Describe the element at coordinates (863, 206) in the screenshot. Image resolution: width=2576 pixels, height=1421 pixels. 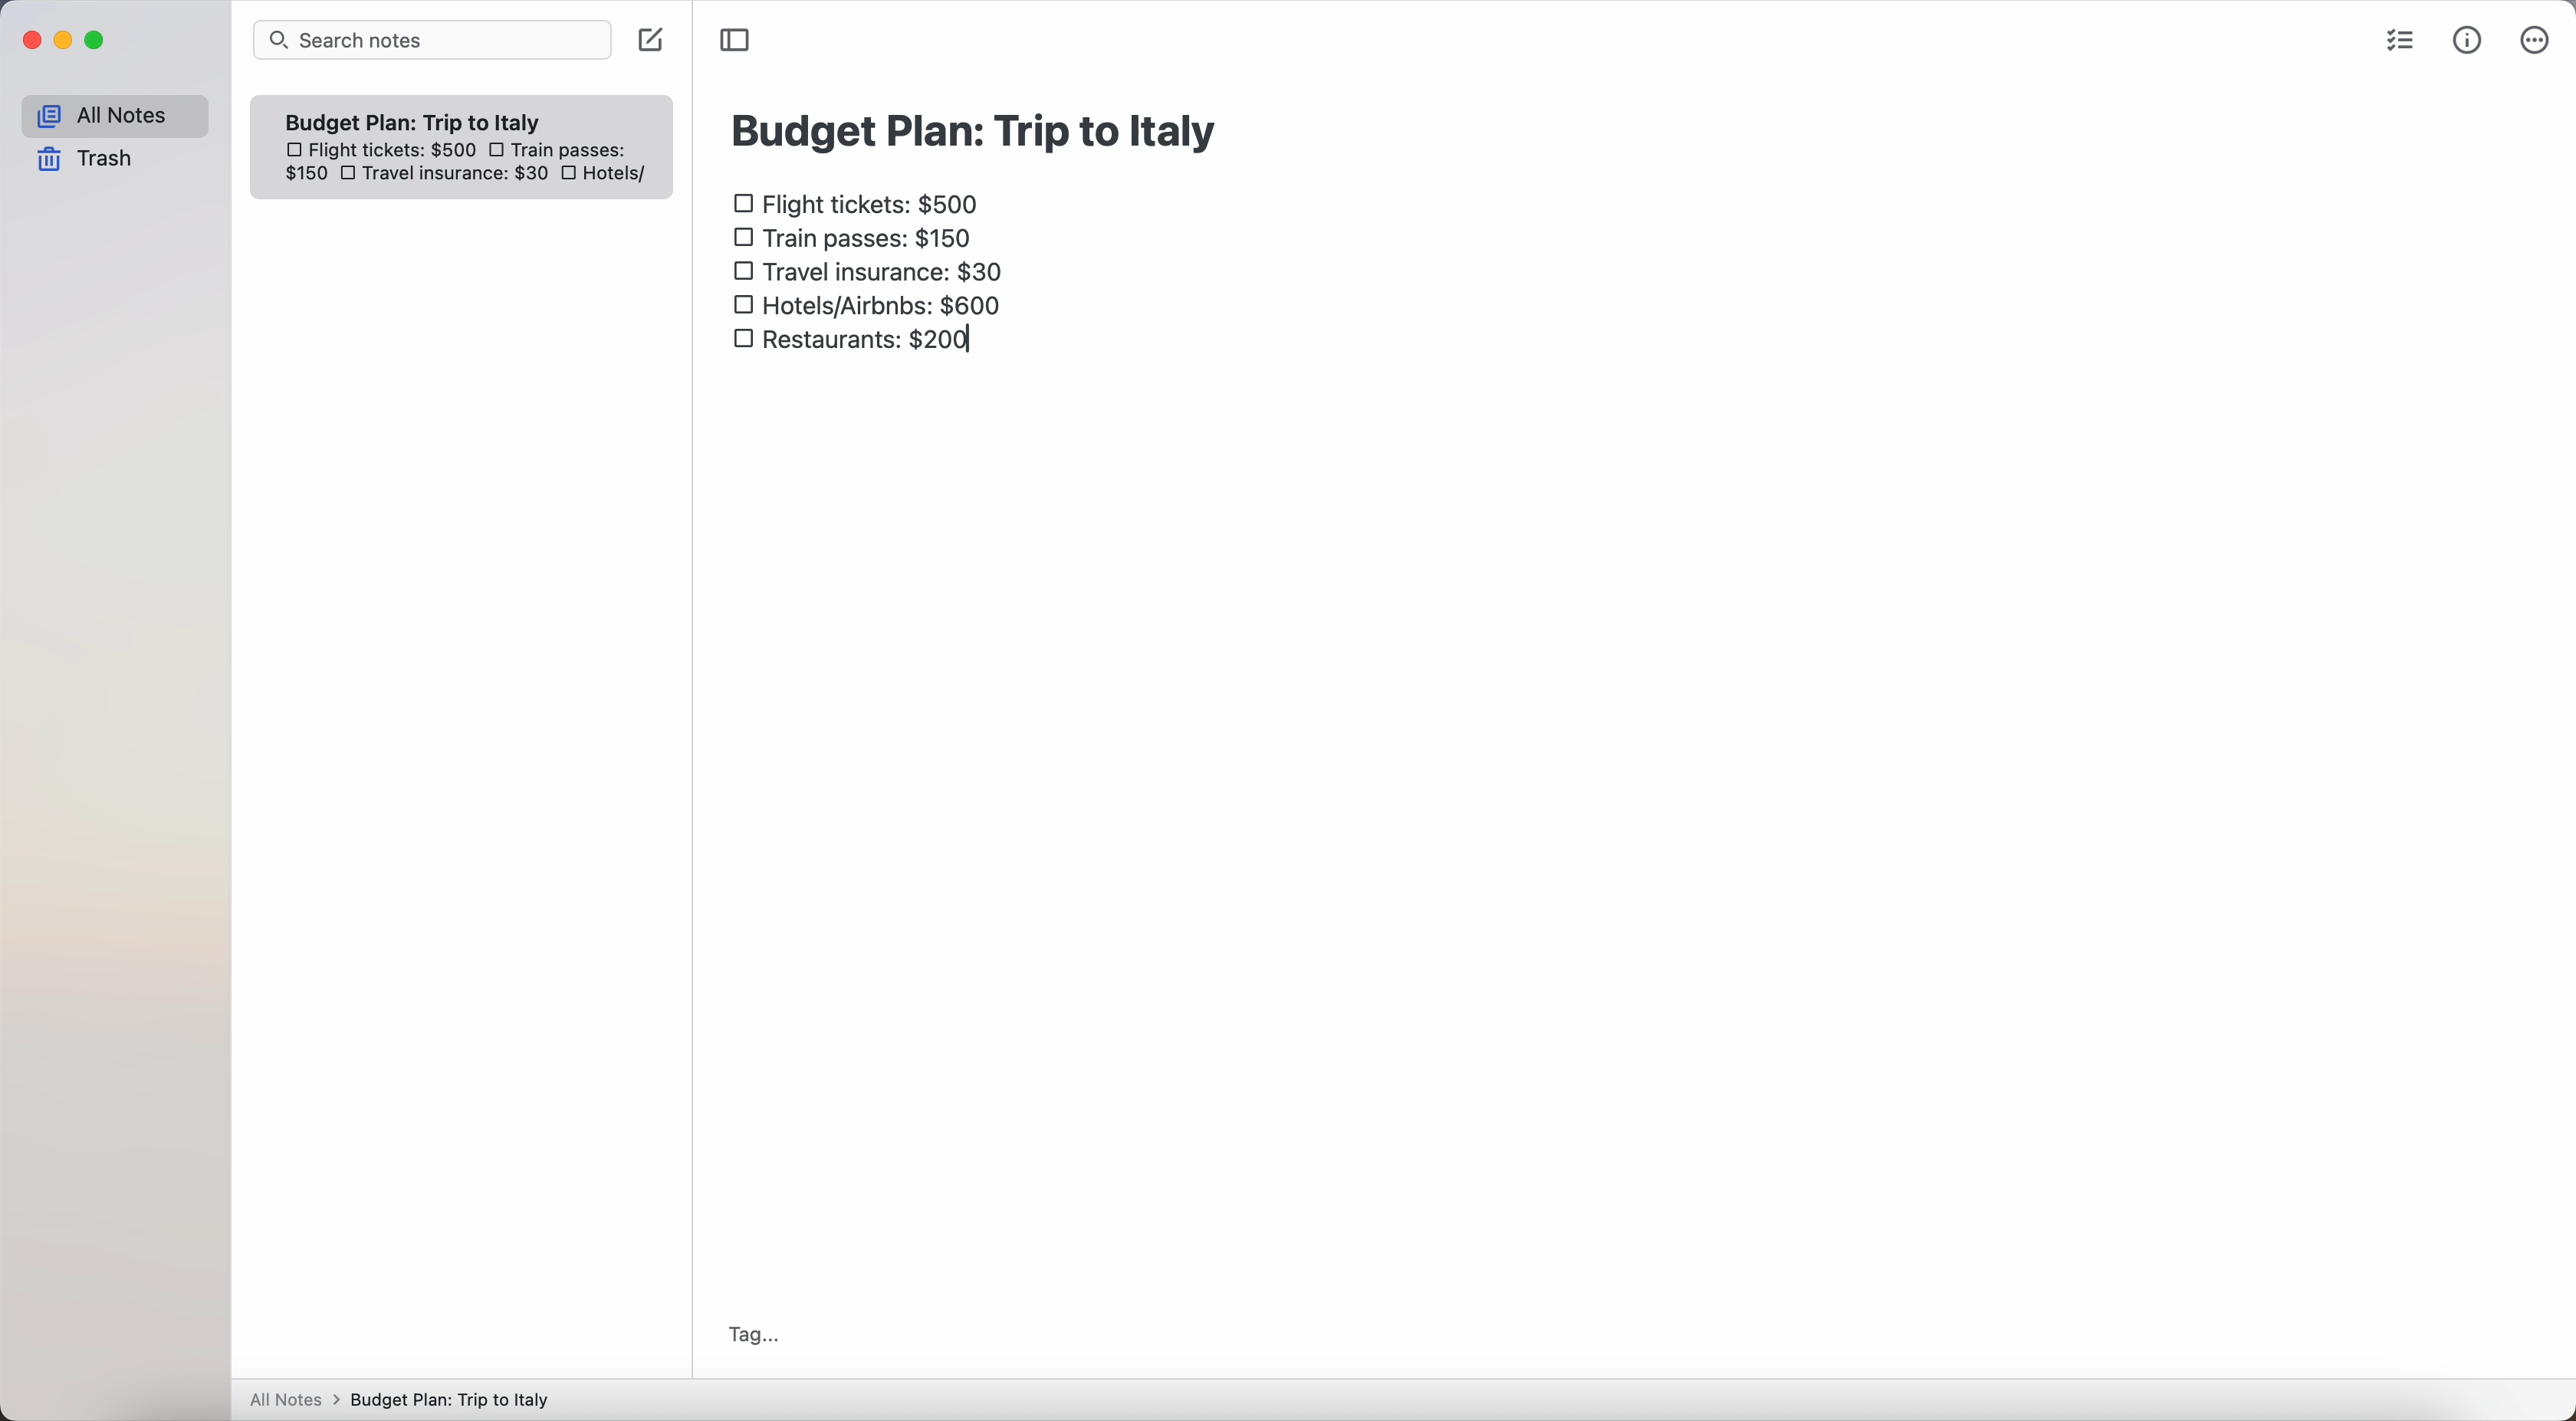
I see `flight tickets: $500 checkbox` at that location.